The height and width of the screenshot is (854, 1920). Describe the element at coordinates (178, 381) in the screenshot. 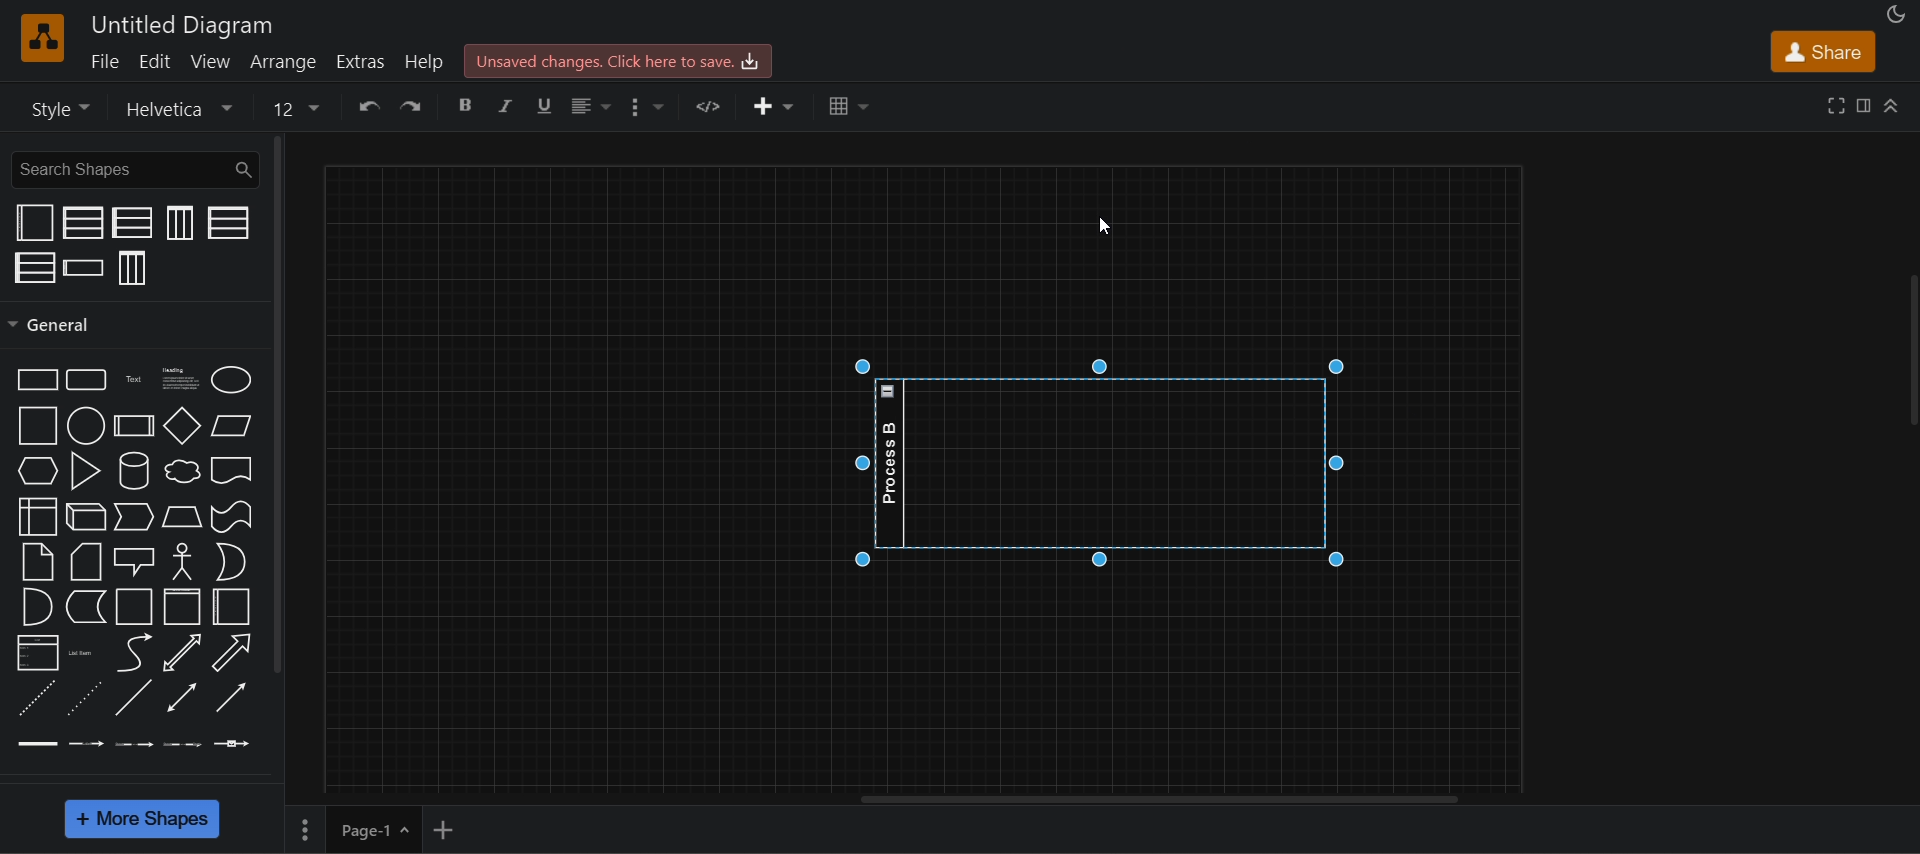

I see `heading text box` at that location.